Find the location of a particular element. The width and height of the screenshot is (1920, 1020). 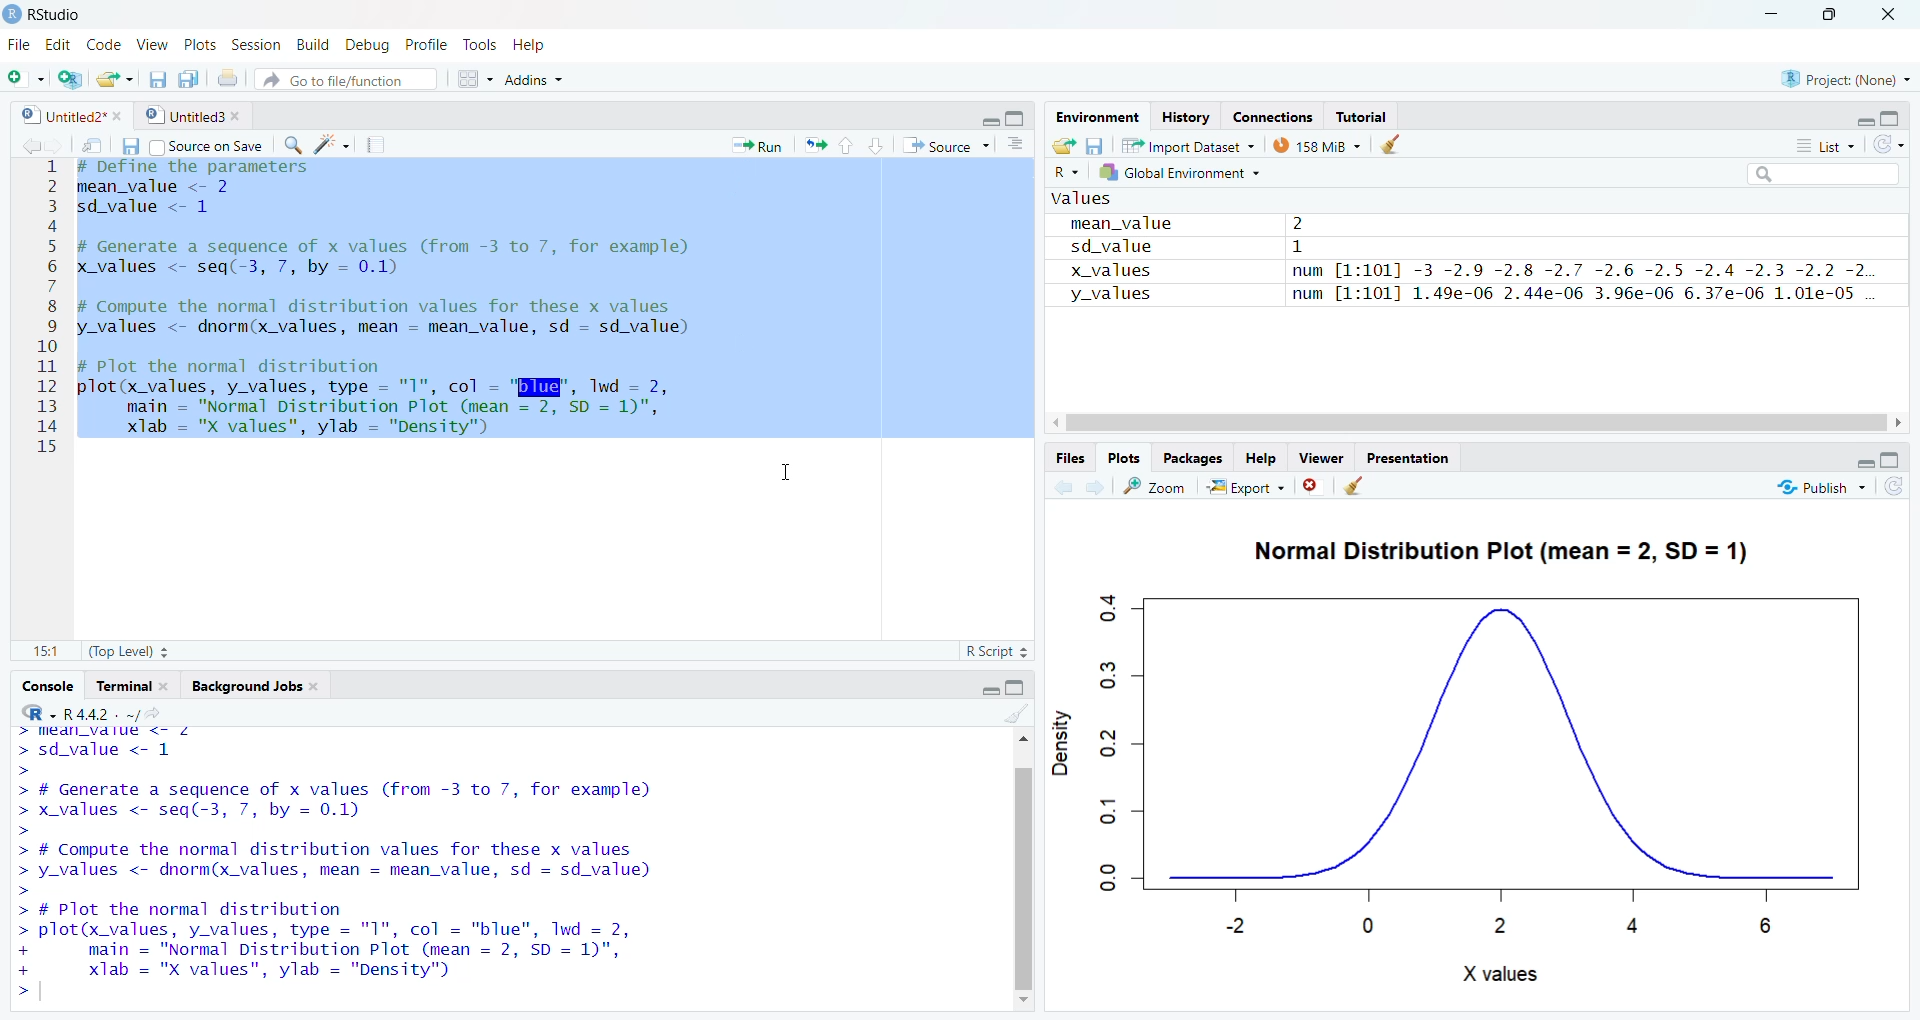

Maximize/minimize is located at coordinates (995, 114).